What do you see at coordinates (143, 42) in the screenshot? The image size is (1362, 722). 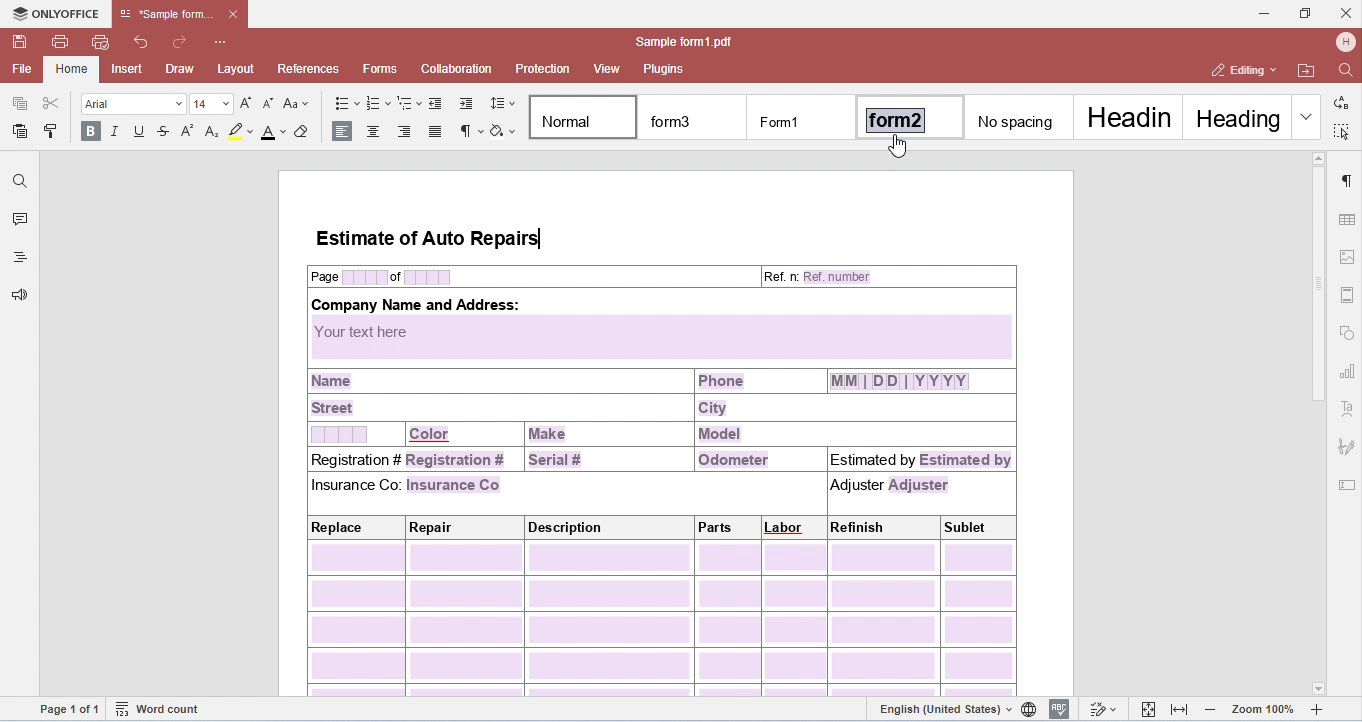 I see `undo` at bounding box center [143, 42].